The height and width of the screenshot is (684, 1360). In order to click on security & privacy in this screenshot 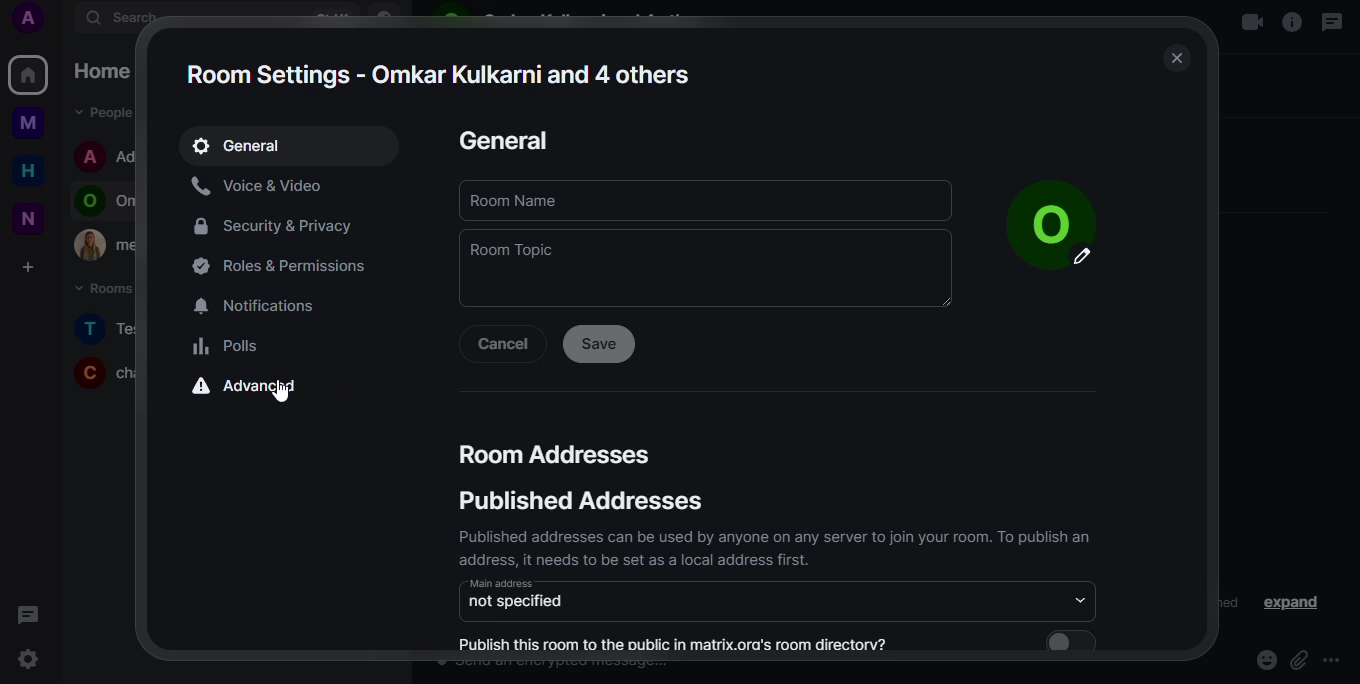, I will do `click(281, 223)`.